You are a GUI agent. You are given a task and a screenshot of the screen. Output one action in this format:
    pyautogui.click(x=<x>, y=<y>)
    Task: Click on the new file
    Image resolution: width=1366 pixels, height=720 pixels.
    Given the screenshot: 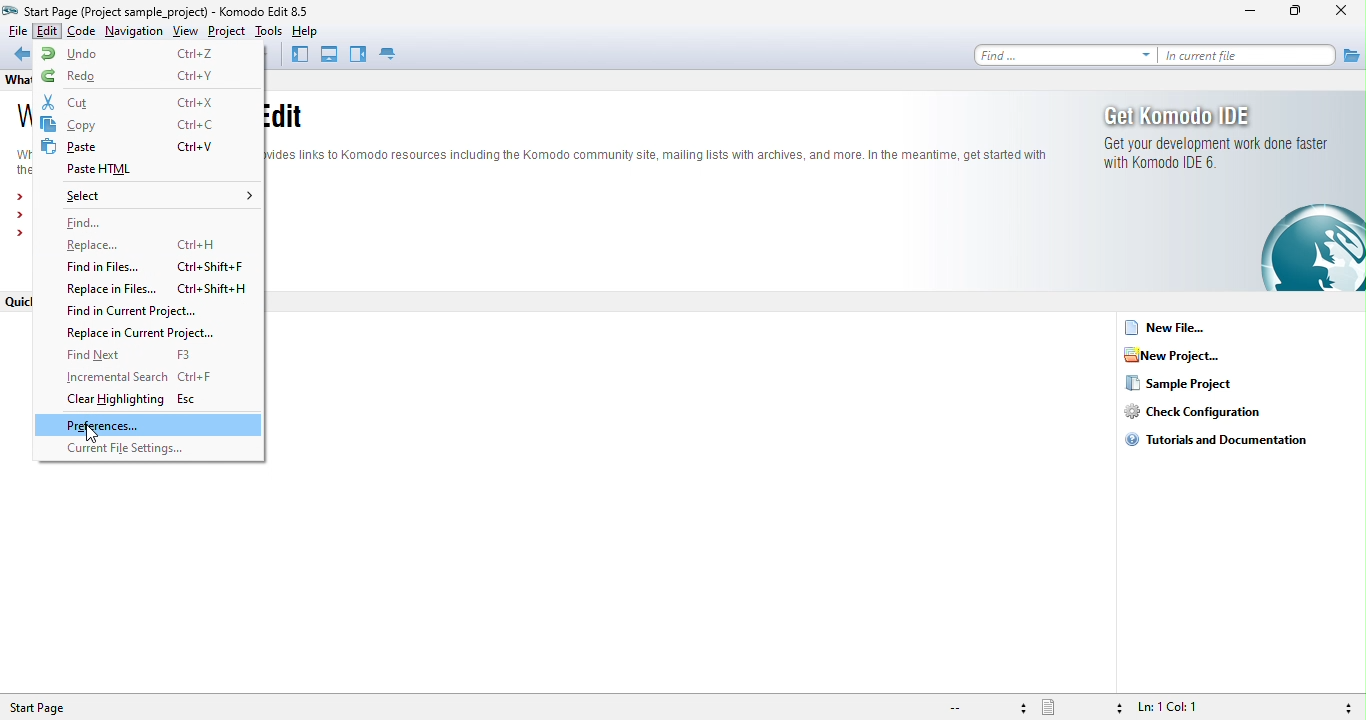 What is the action you would take?
    pyautogui.click(x=1169, y=330)
    